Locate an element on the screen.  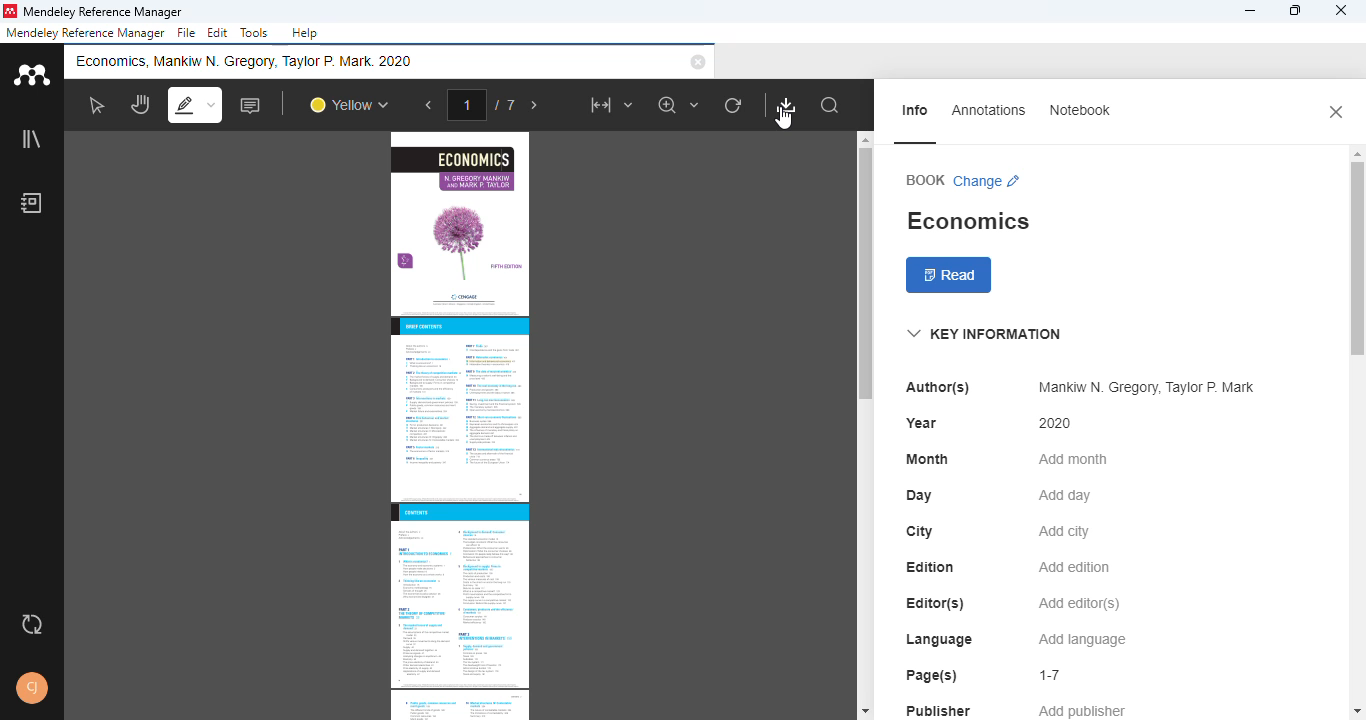
logo is located at coordinates (30, 73).